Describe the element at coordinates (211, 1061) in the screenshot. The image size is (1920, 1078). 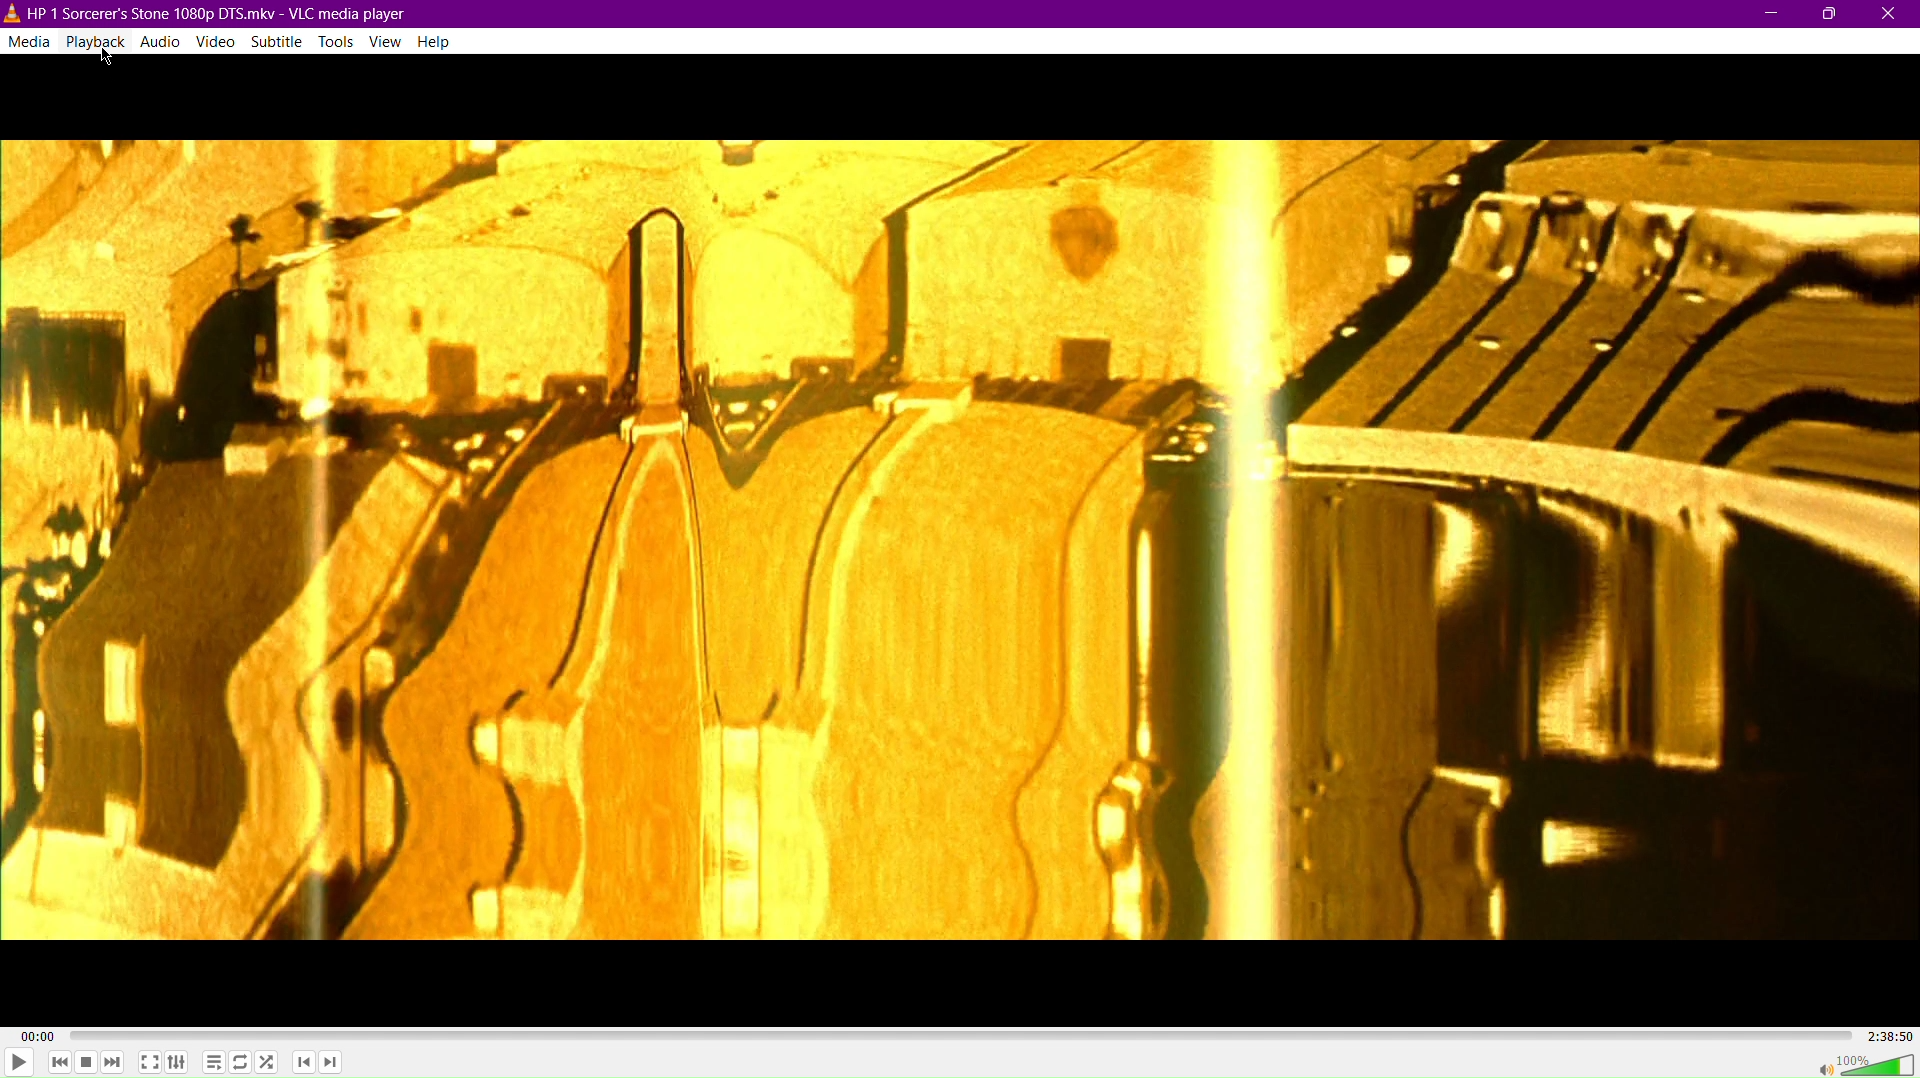
I see `Toggle playlist` at that location.